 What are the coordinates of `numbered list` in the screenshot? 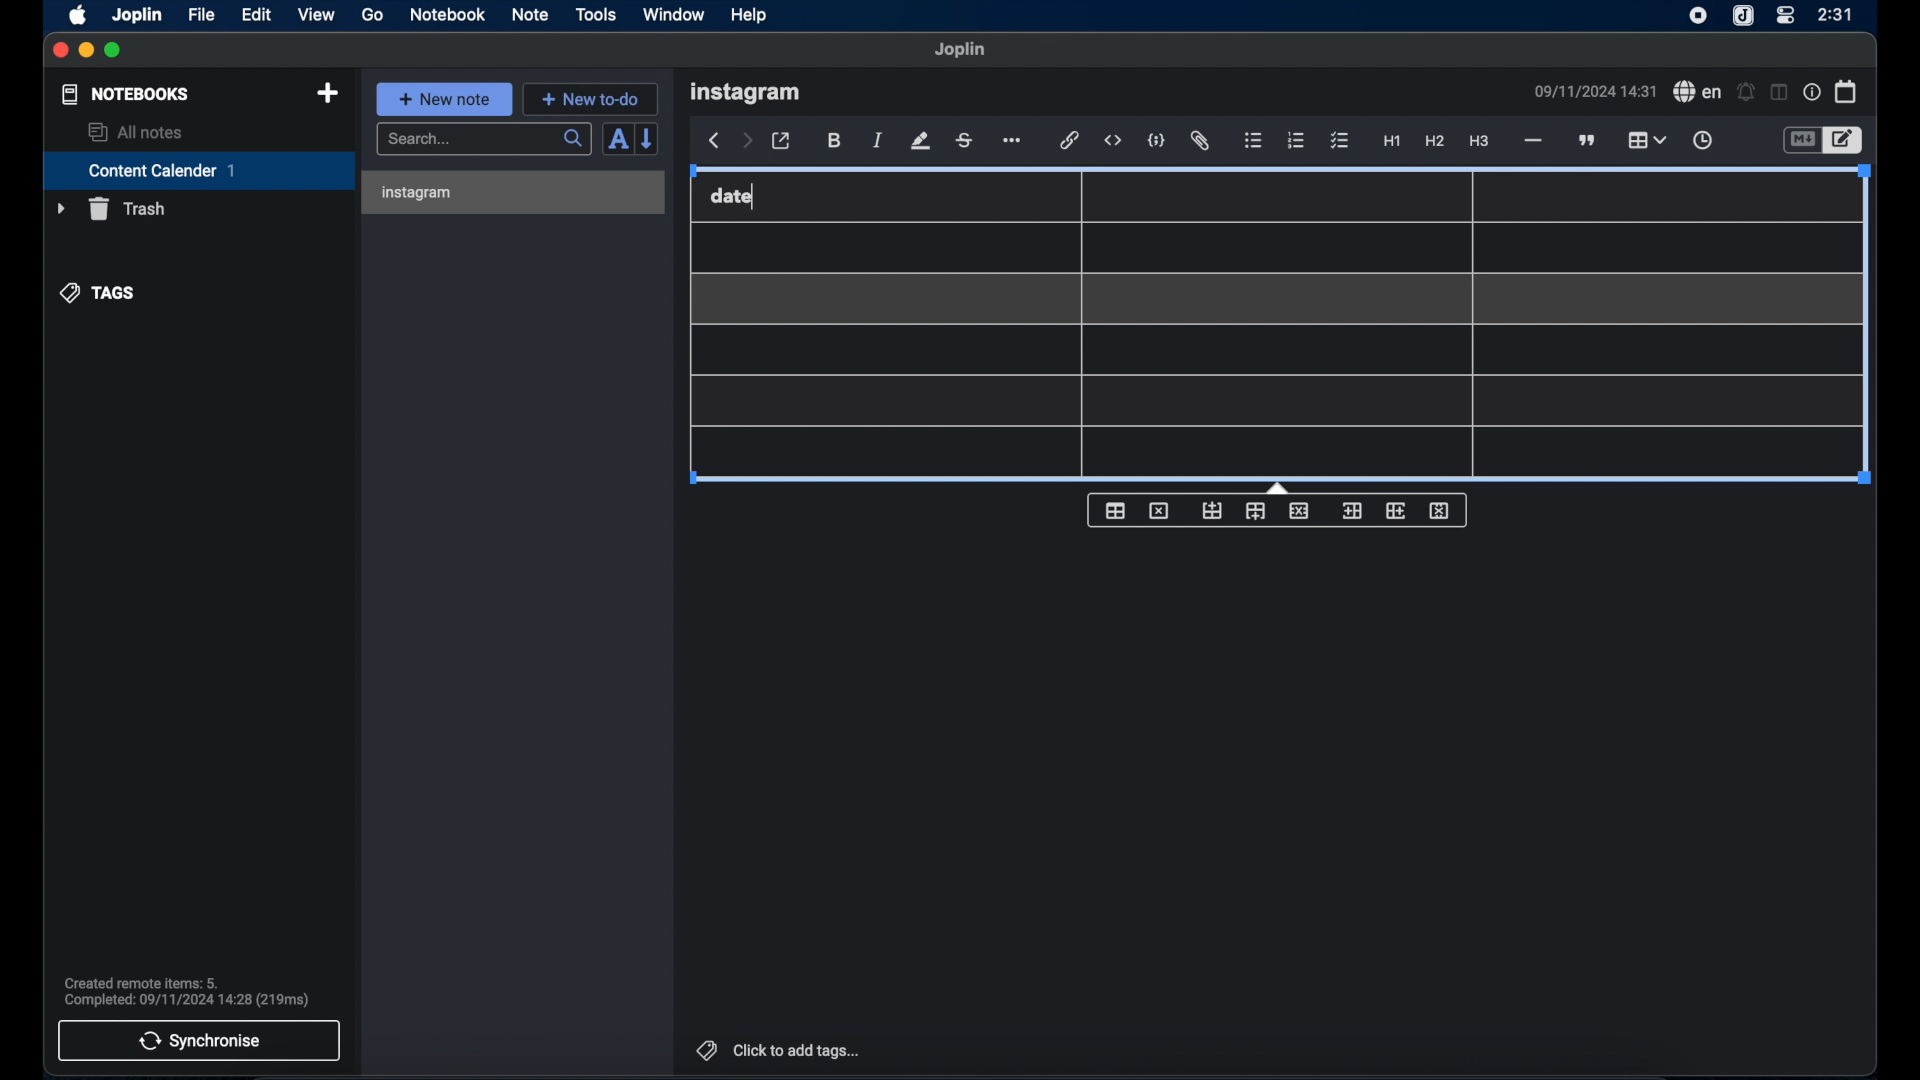 It's located at (1297, 141).